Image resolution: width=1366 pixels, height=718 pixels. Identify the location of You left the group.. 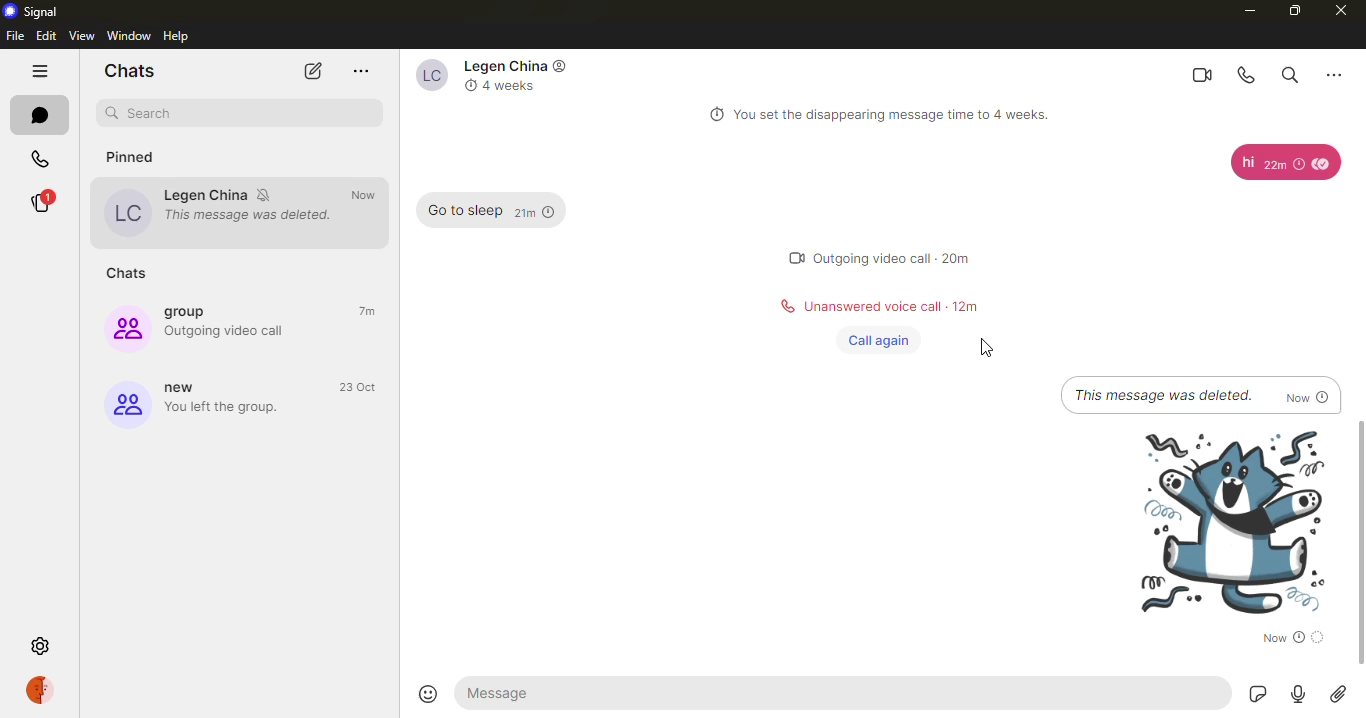
(234, 410).